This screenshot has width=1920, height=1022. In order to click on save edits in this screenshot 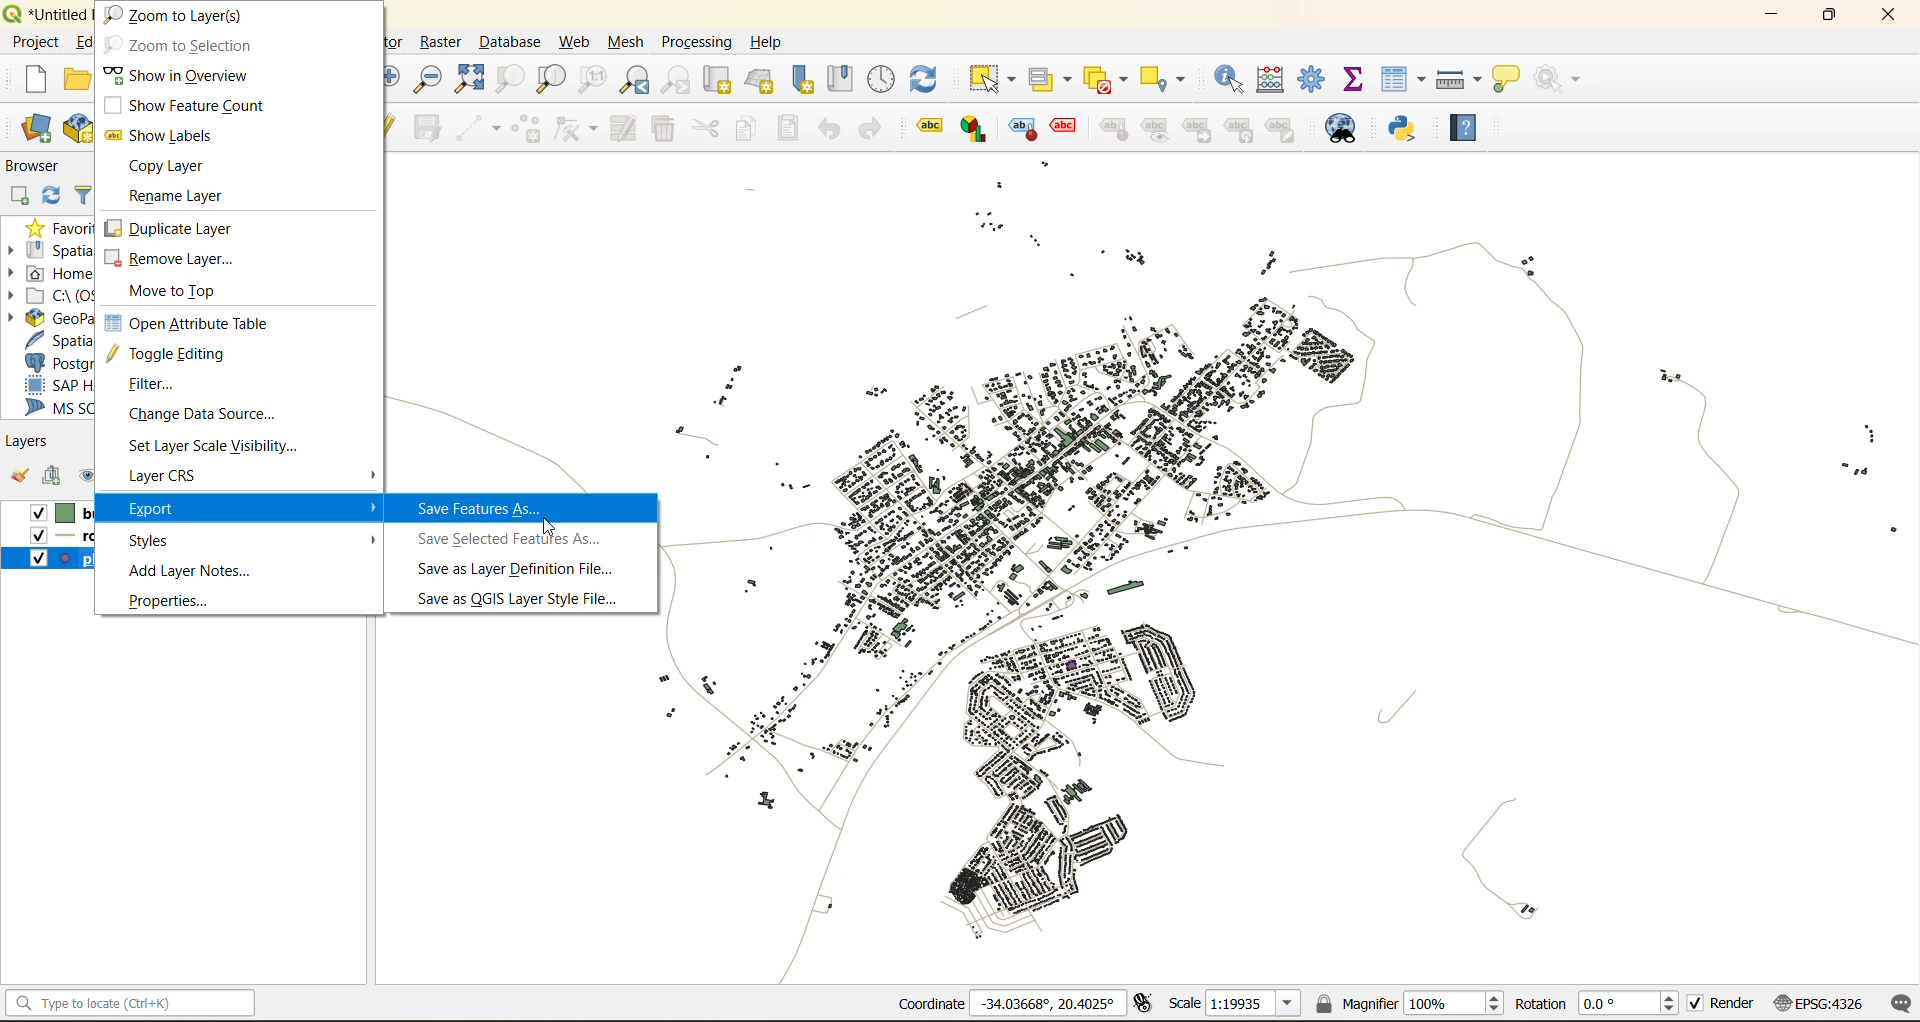, I will do `click(431, 126)`.